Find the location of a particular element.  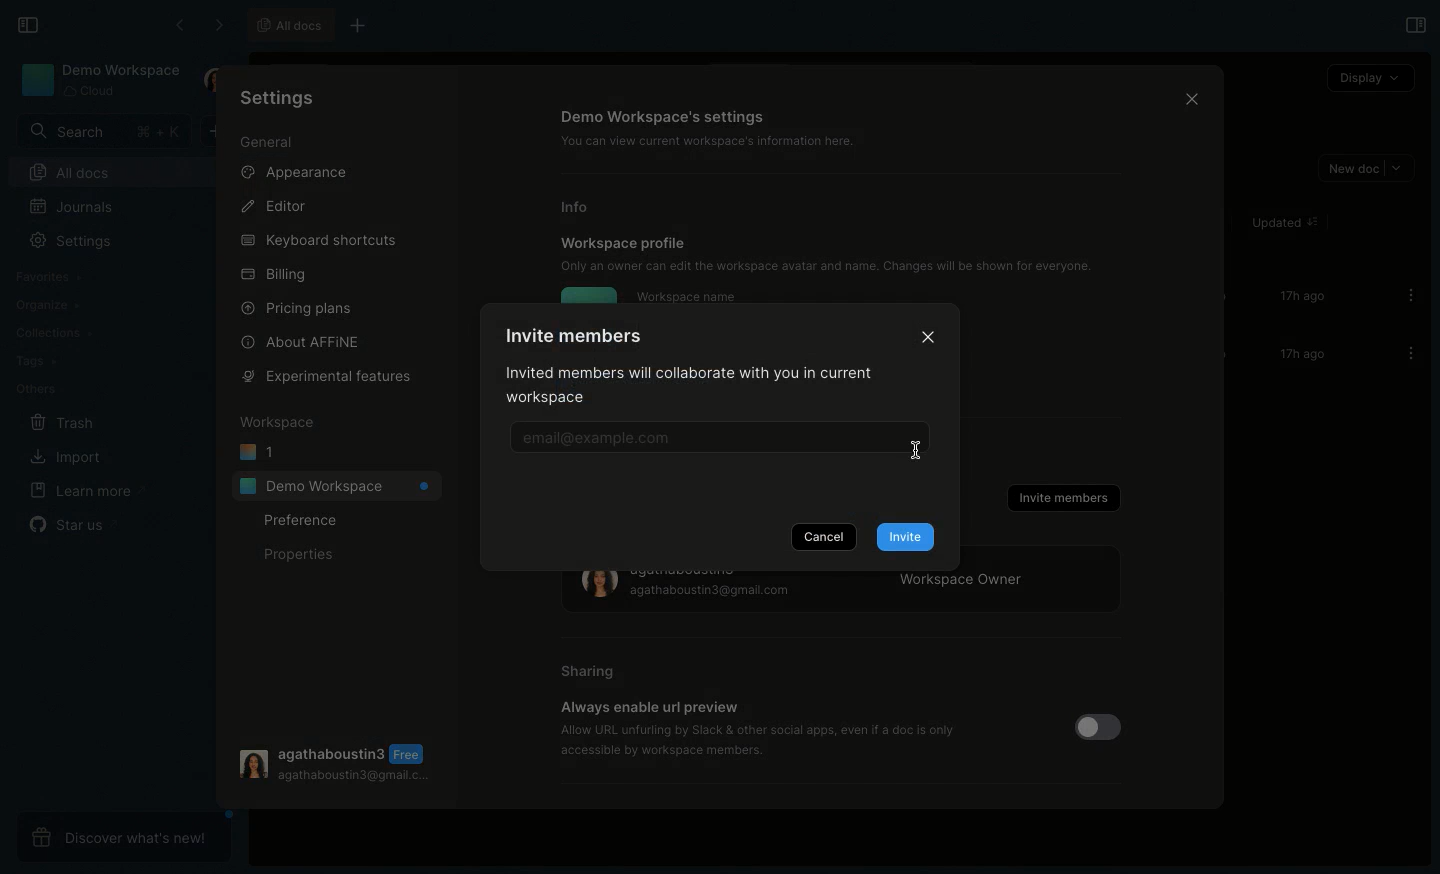

cursor is located at coordinates (922, 457).